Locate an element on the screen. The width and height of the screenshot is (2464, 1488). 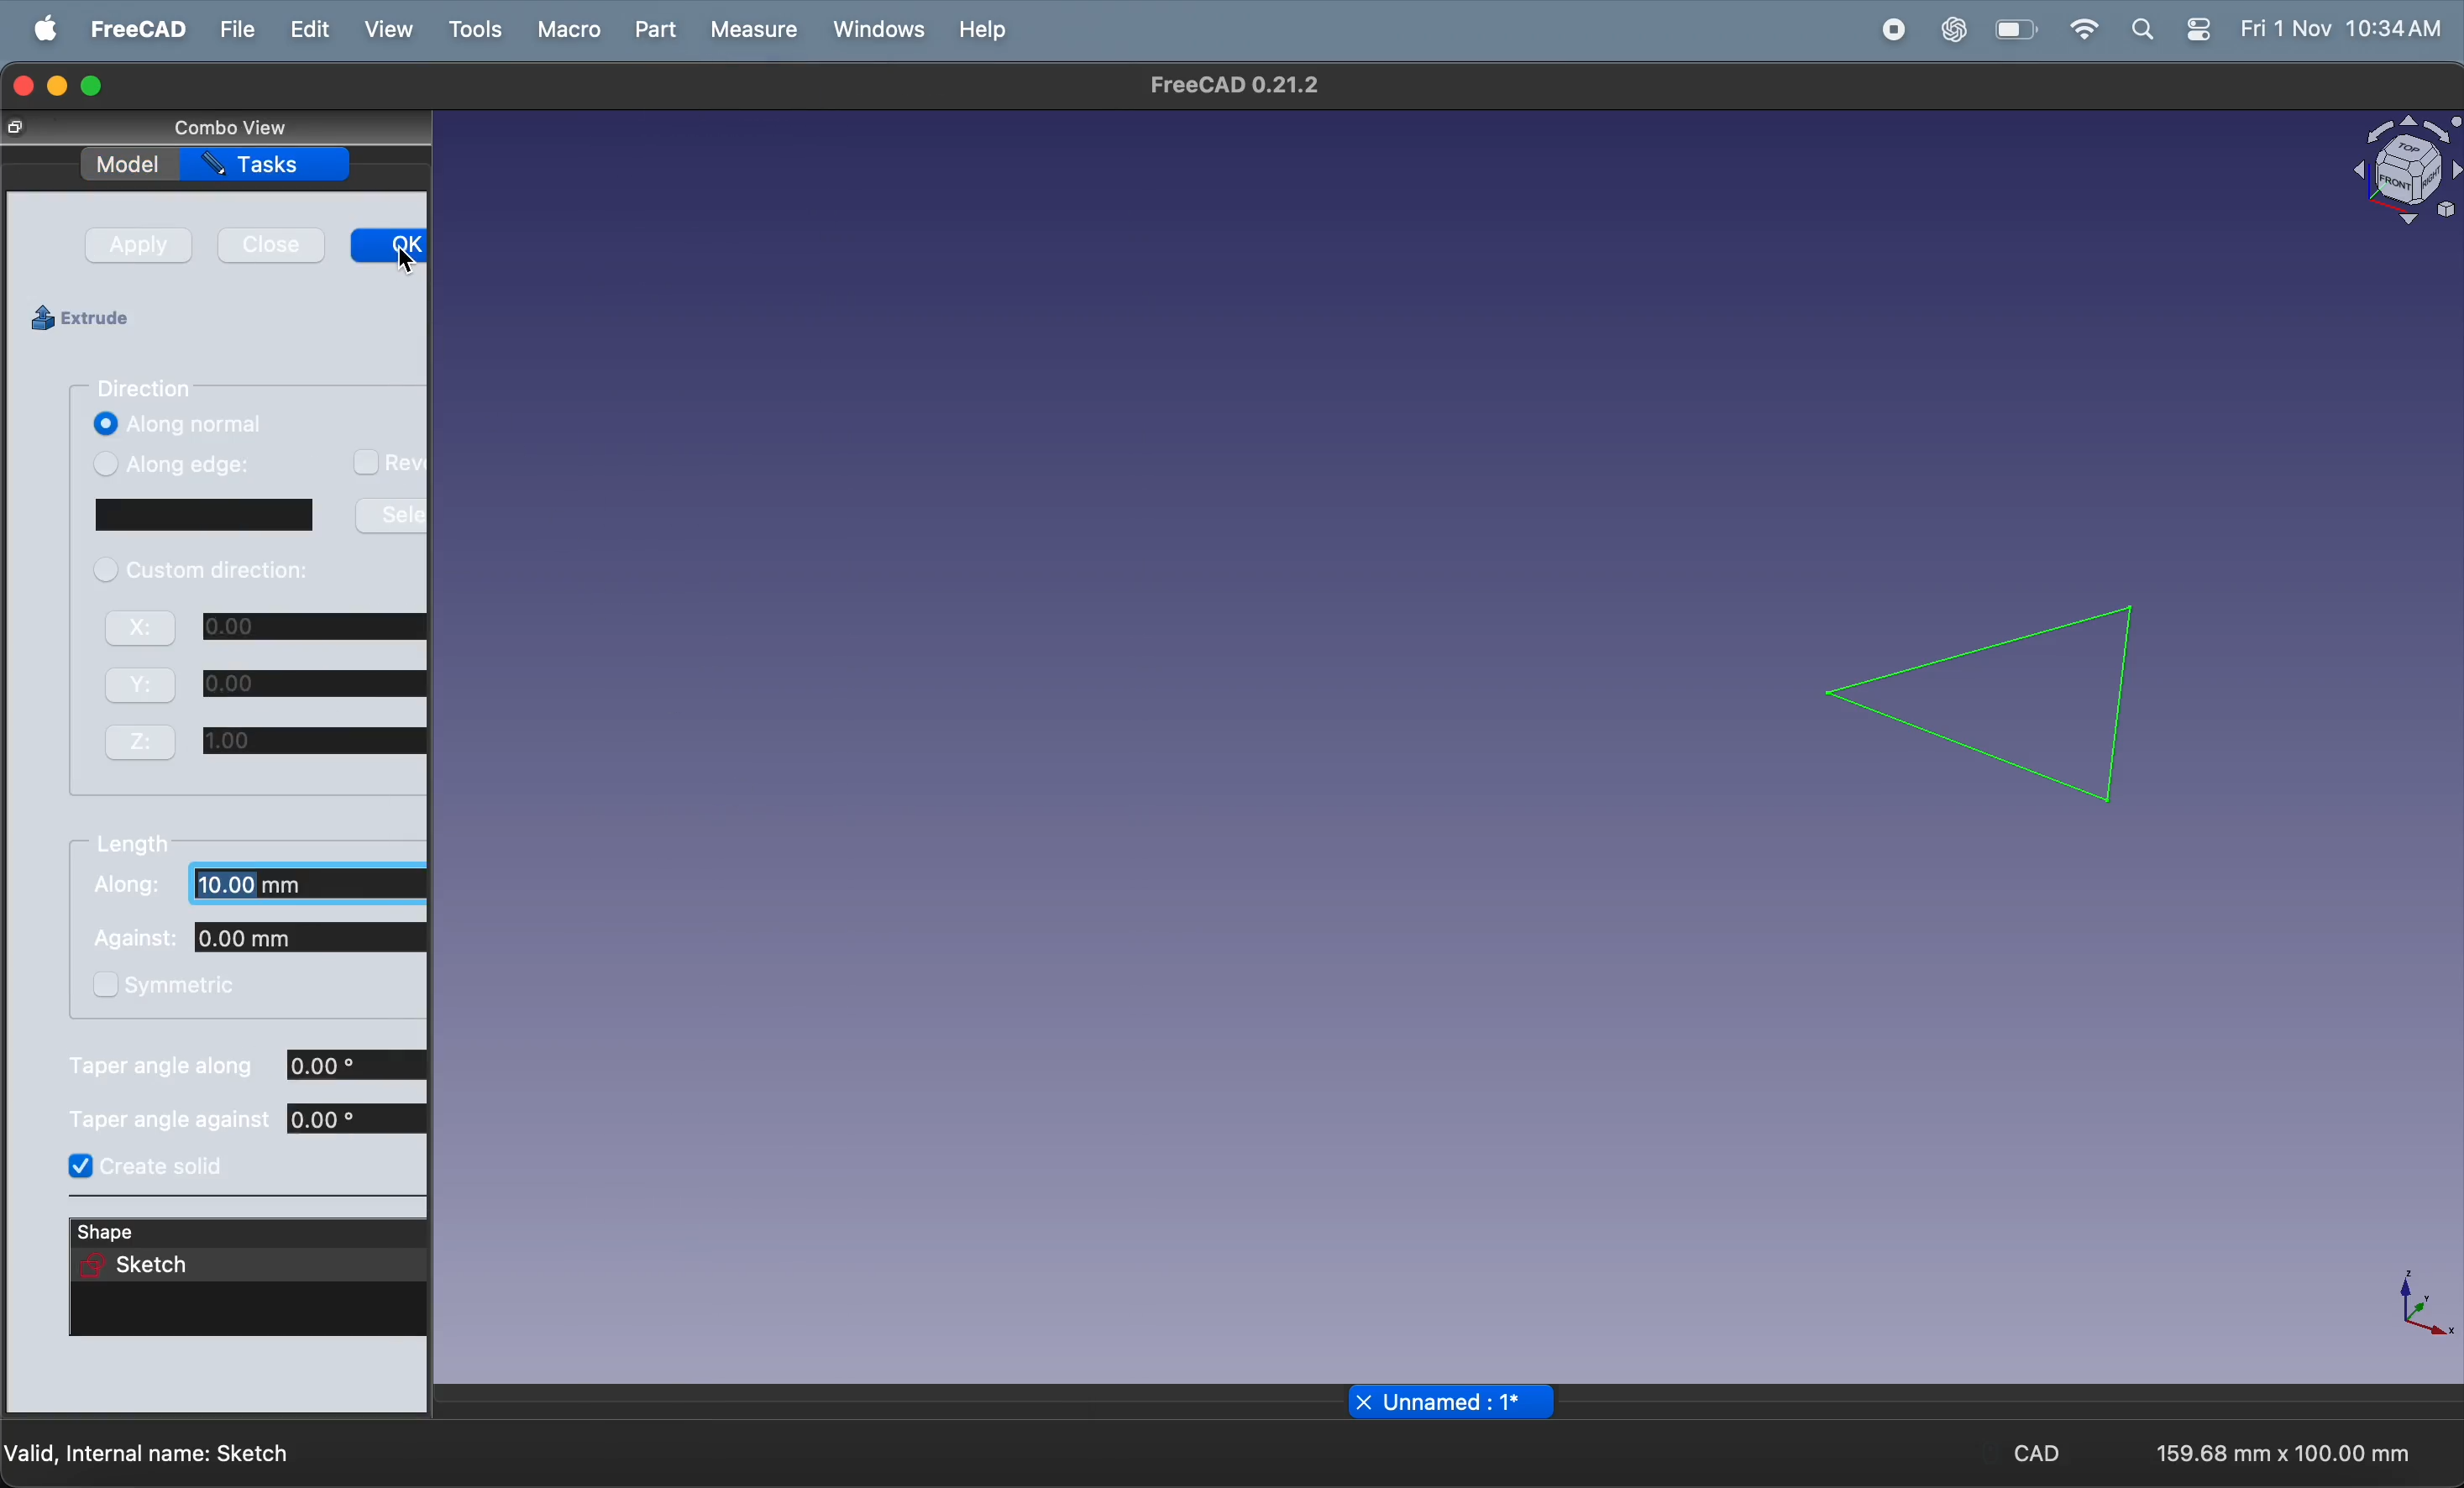
along normal is located at coordinates (202, 423).